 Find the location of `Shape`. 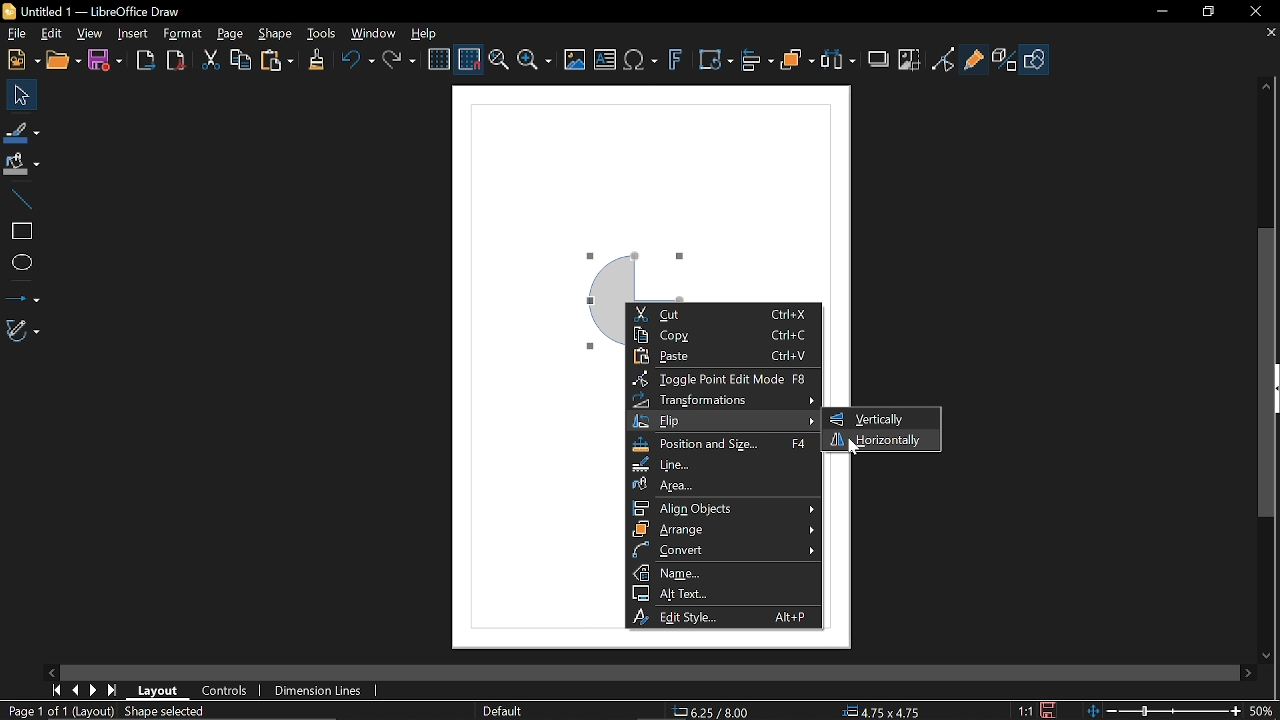

Shape is located at coordinates (1038, 60).